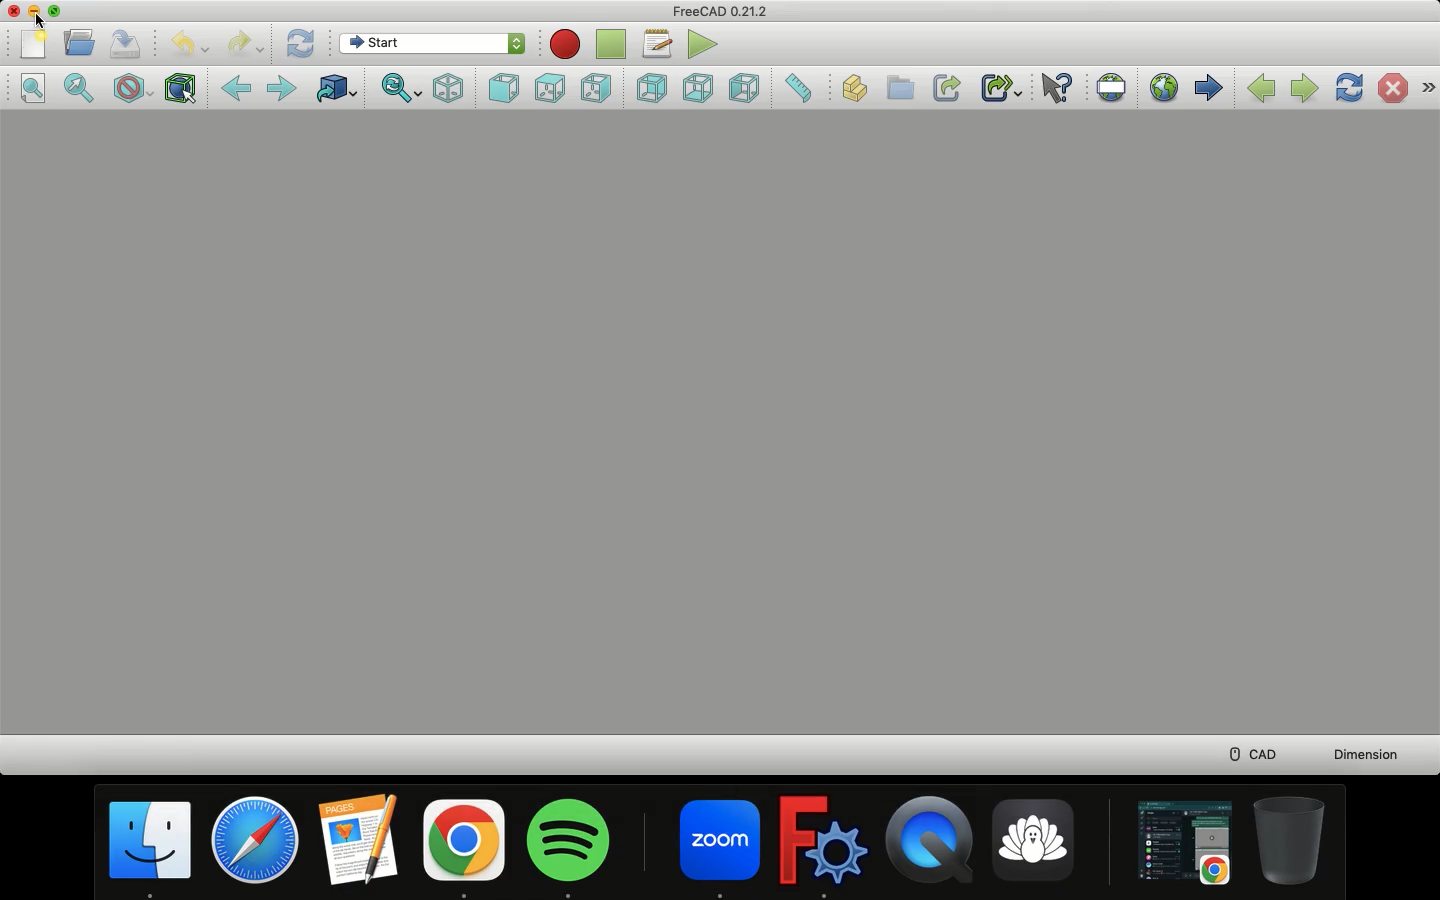  What do you see at coordinates (659, 43) in the screenshot?
I see `macros` at bounding box center [659, 43].